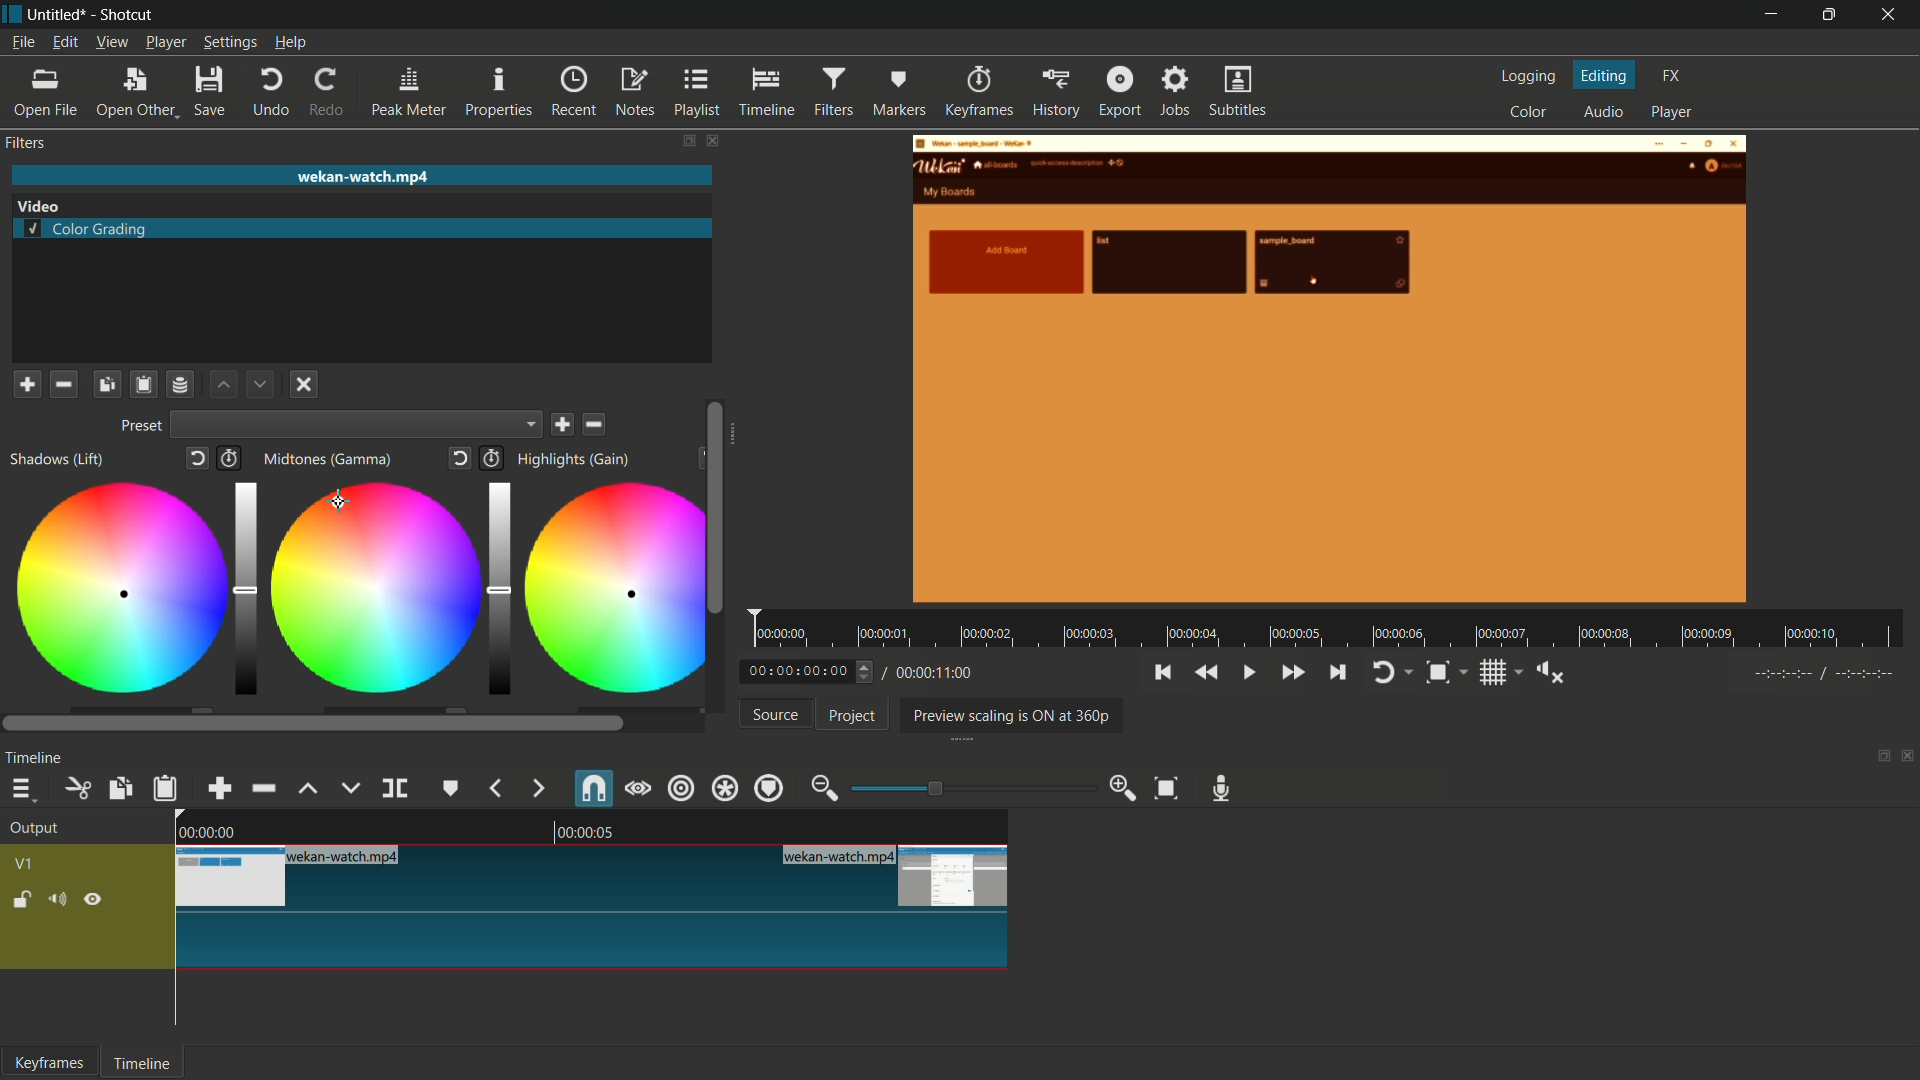  Describe the element at coordinates (58, 15) in the screenshot. I see `project name` at that location.